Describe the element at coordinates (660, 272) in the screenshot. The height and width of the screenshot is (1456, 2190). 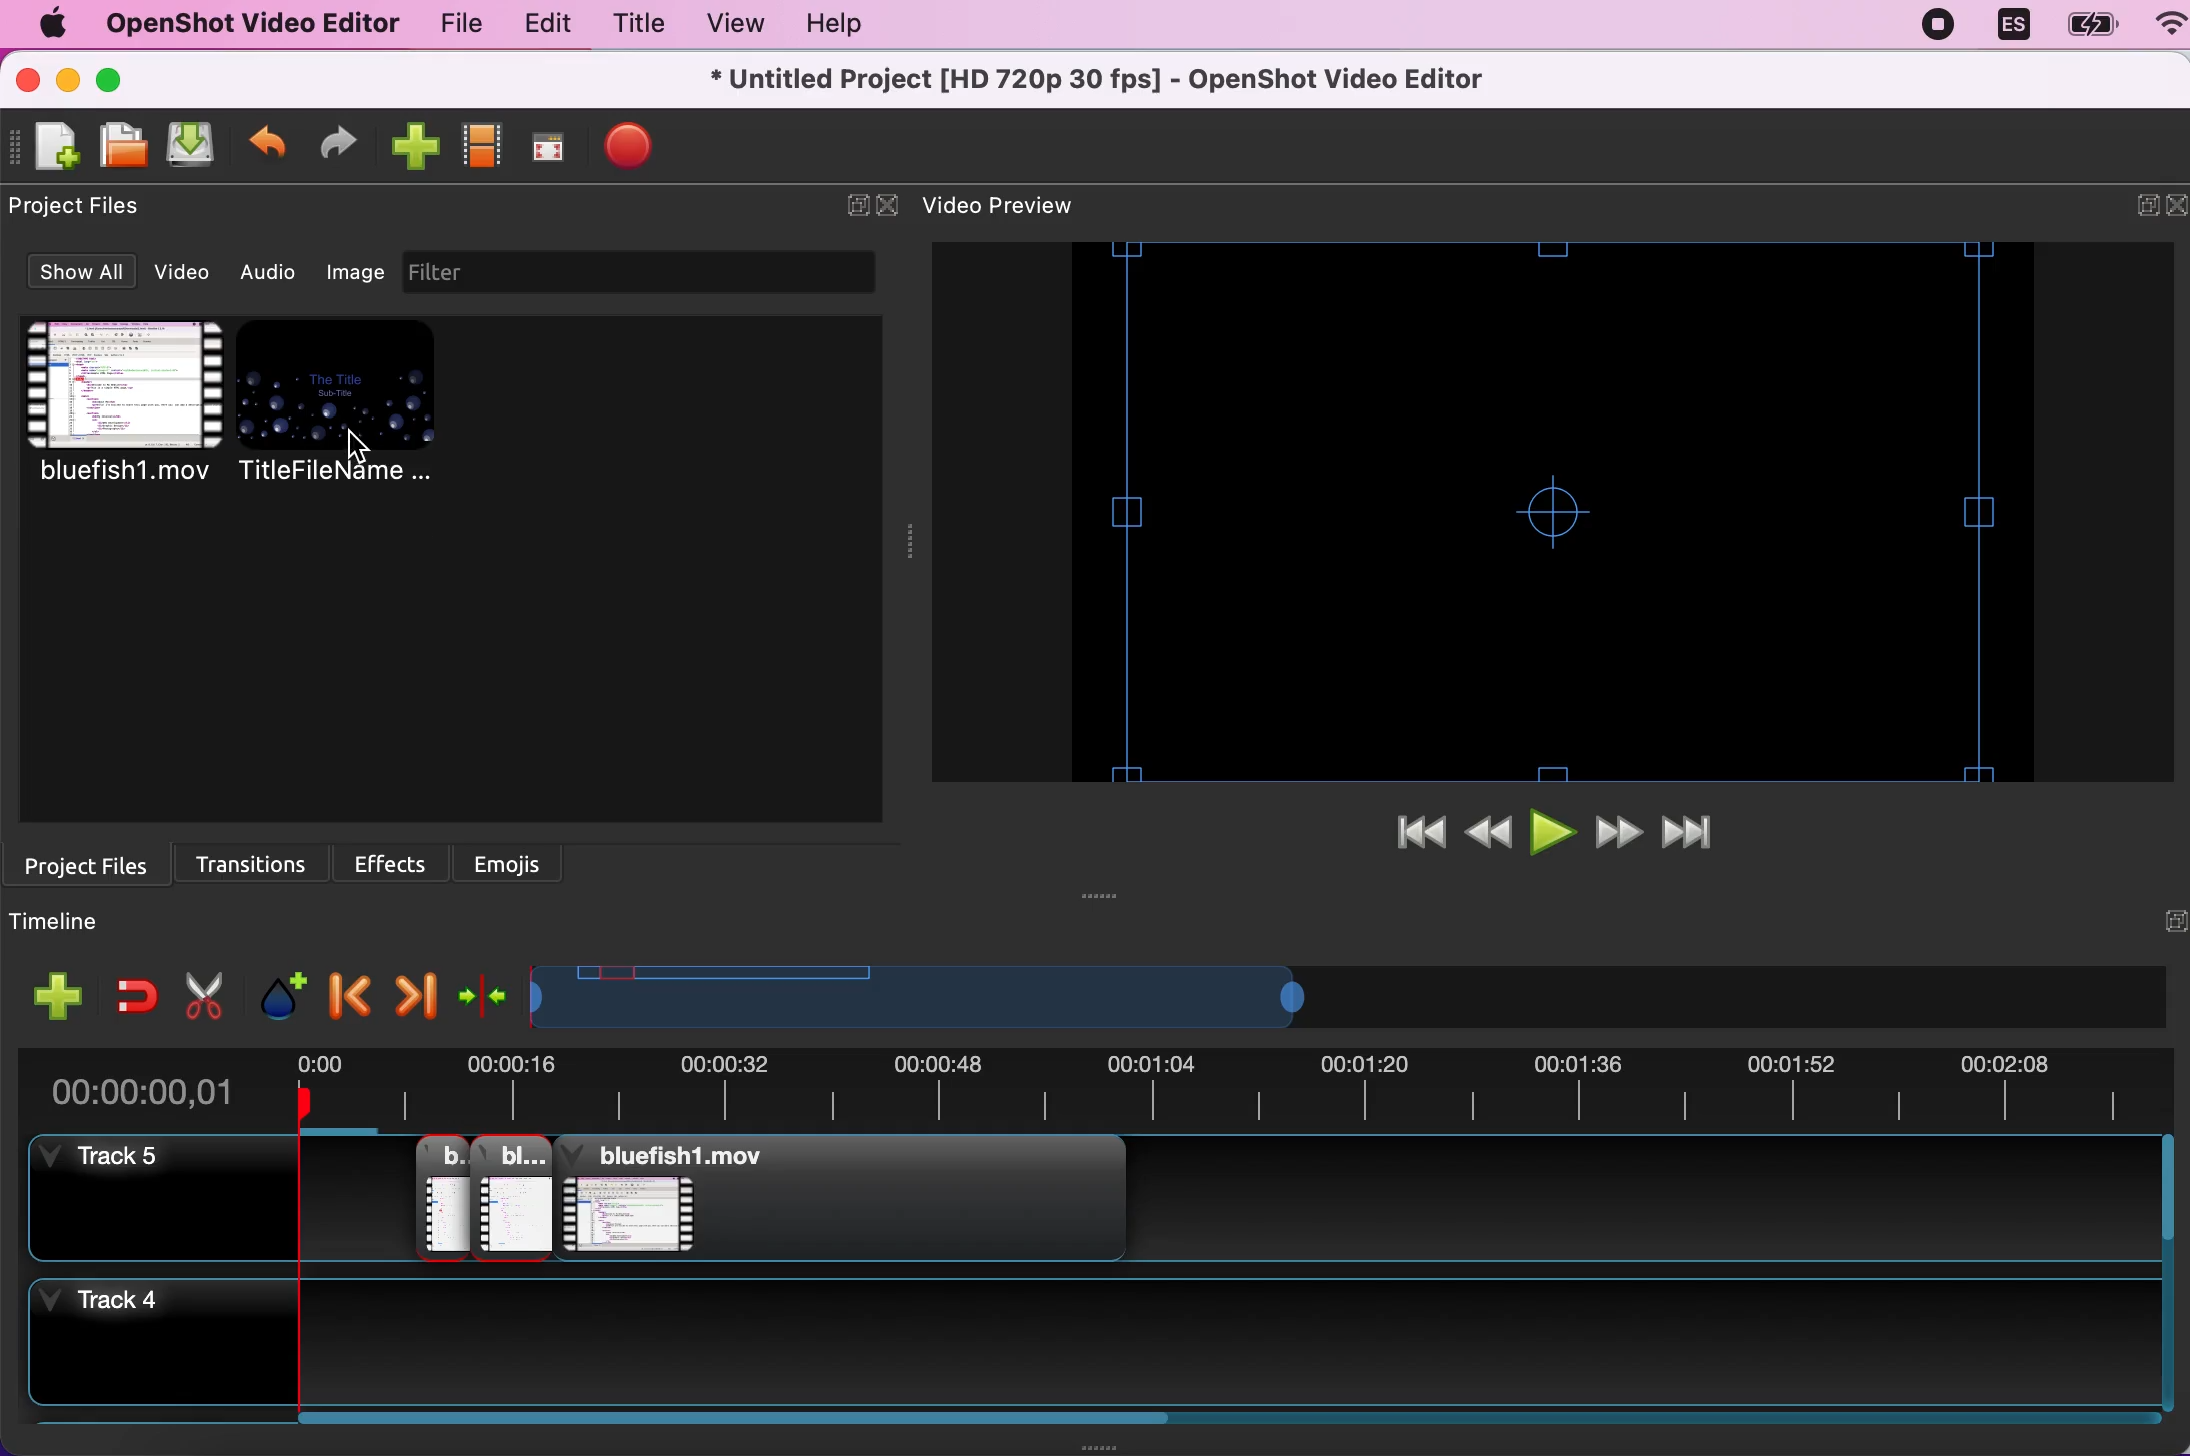
I see `filter` at that location.